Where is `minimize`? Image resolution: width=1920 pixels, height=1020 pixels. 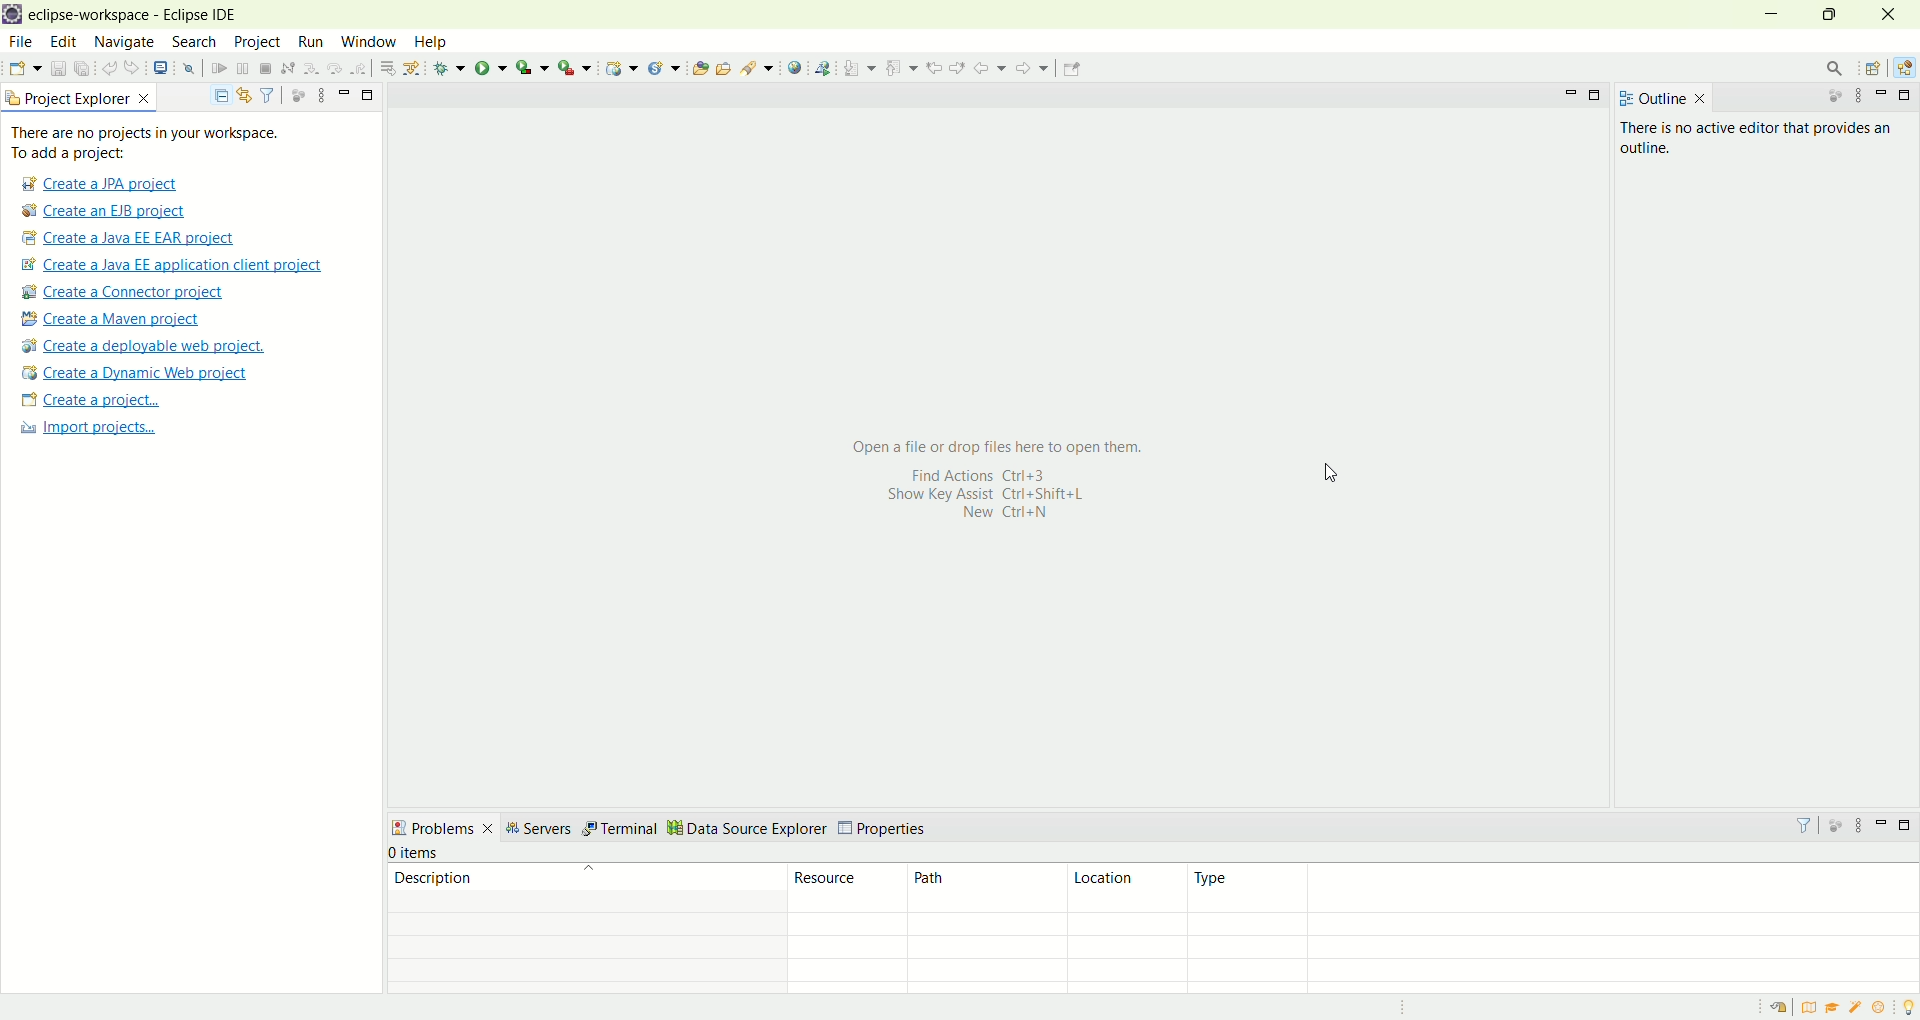
minimize is located at coordinates (1883, 96).